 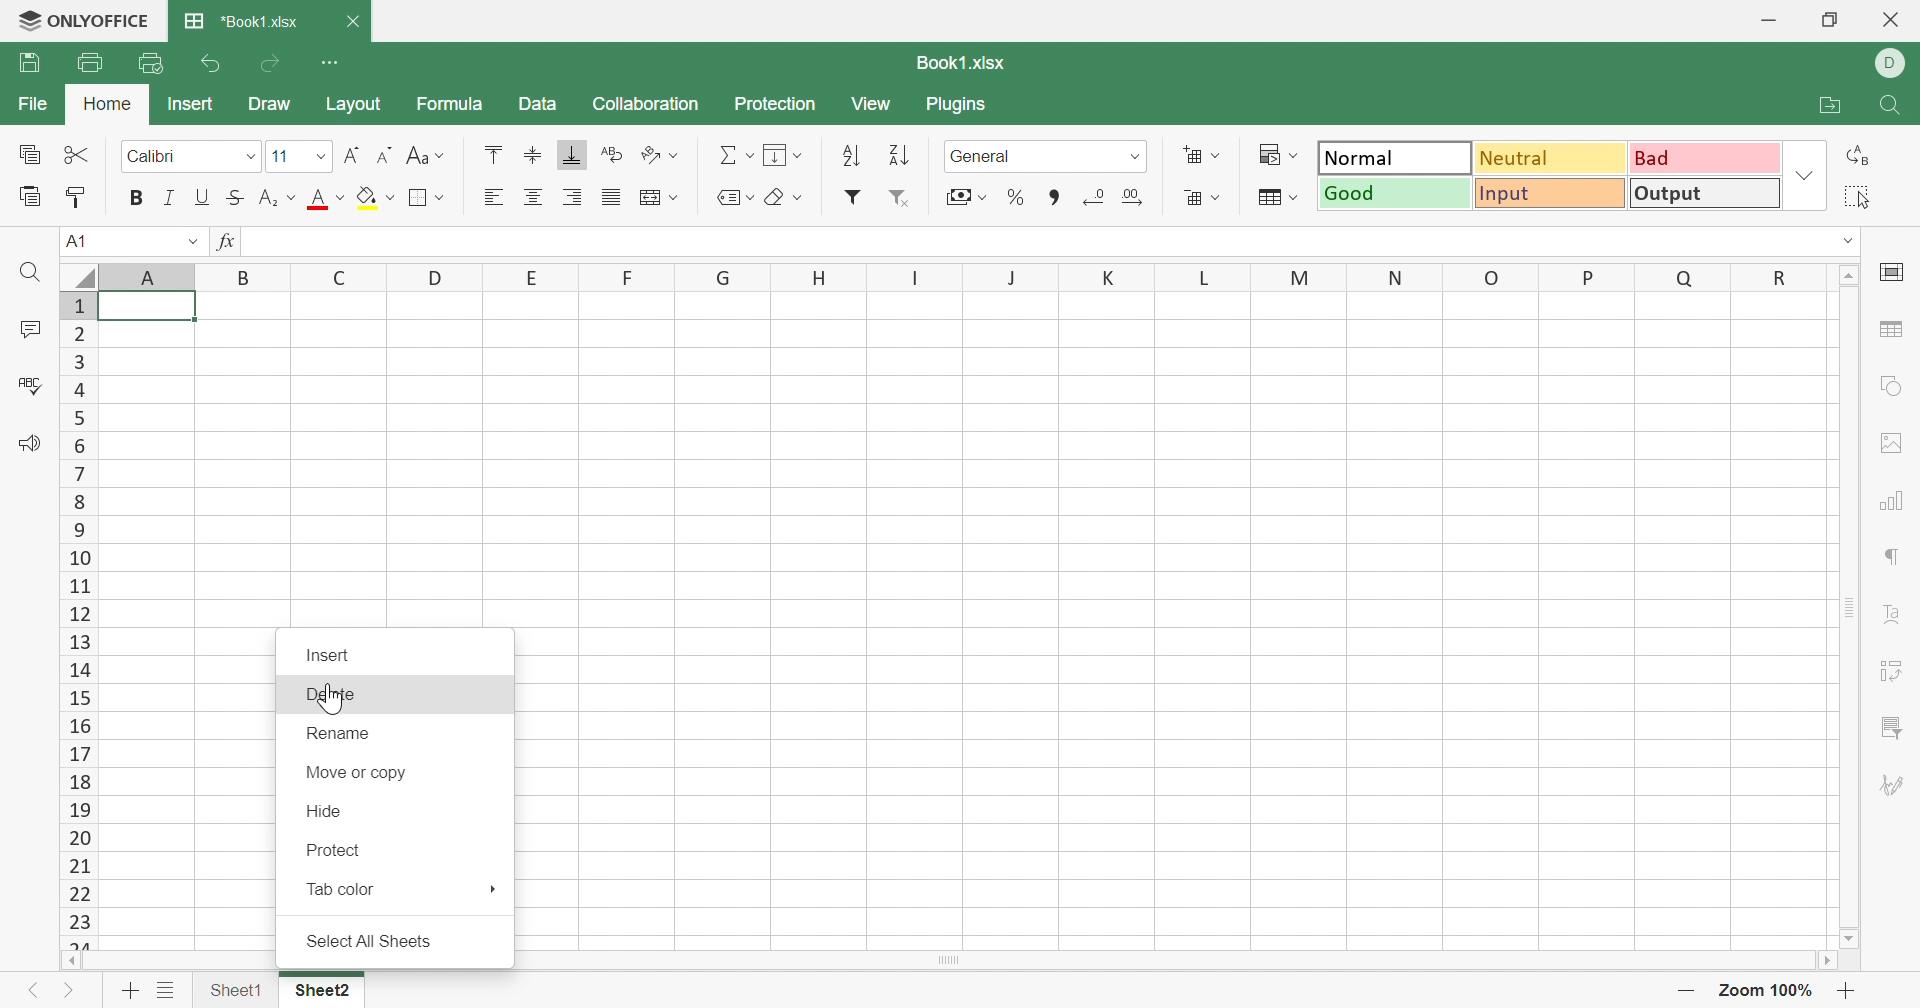 I want to click on Descending order, so click(x=904, y=153).